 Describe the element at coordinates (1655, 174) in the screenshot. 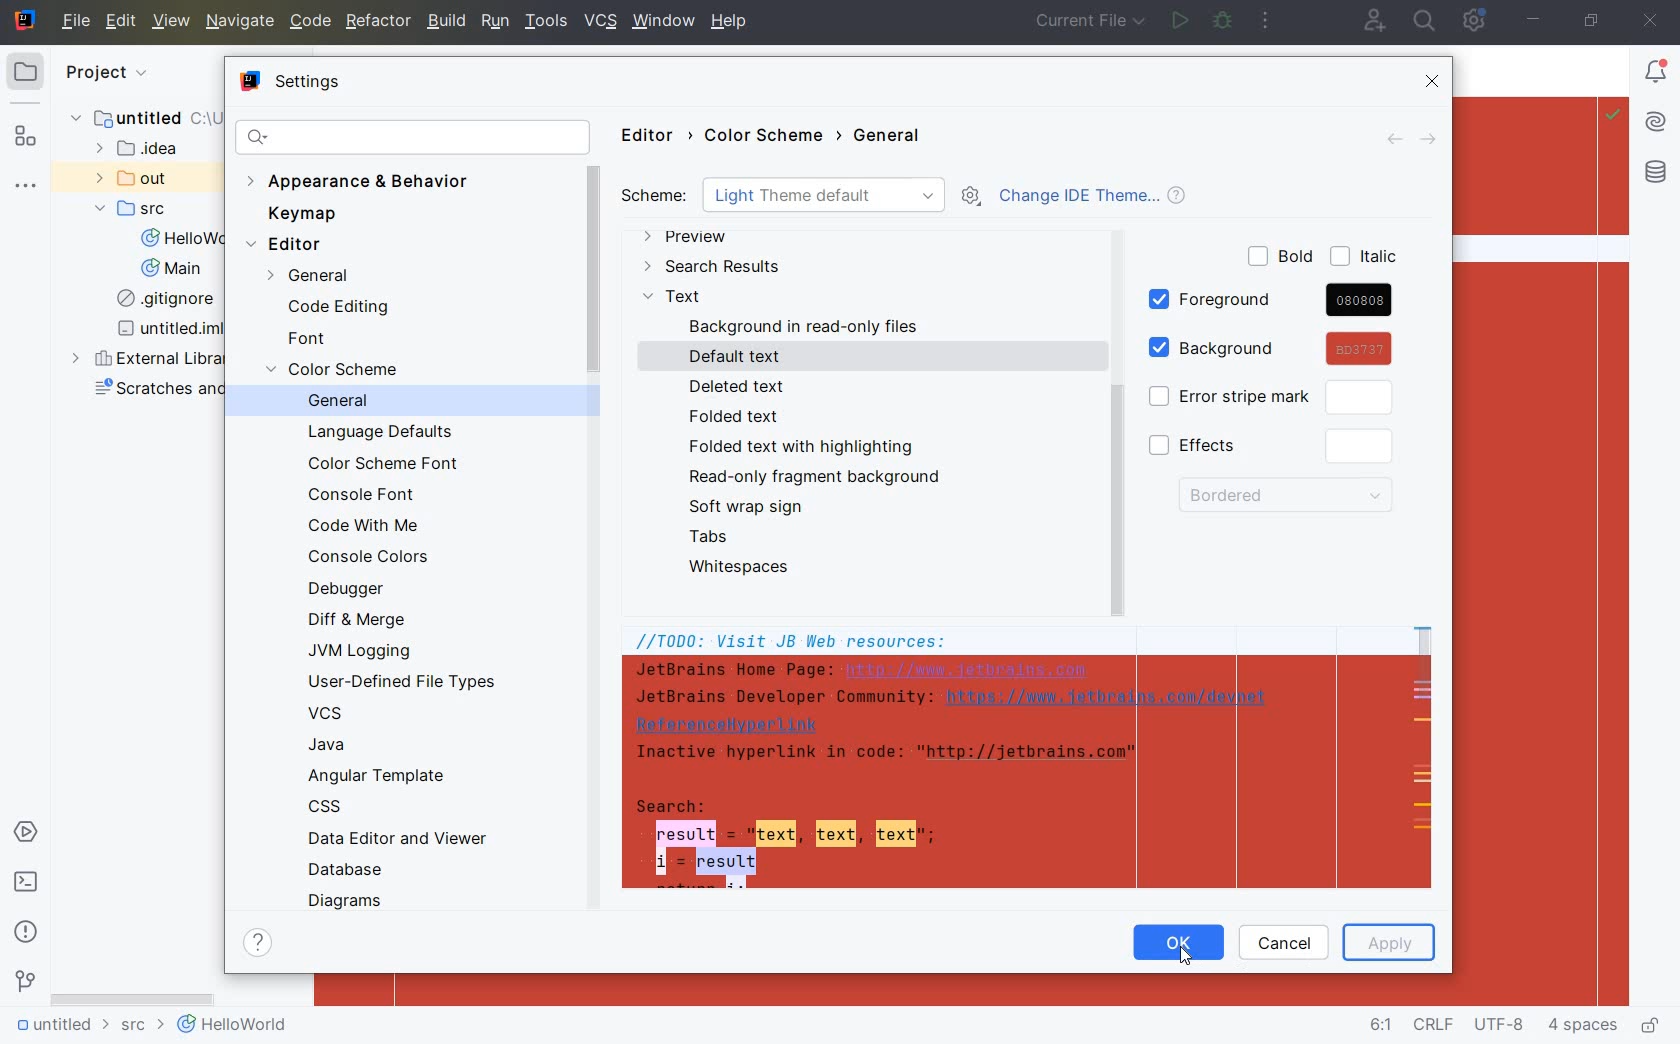

I see `database` at that location.